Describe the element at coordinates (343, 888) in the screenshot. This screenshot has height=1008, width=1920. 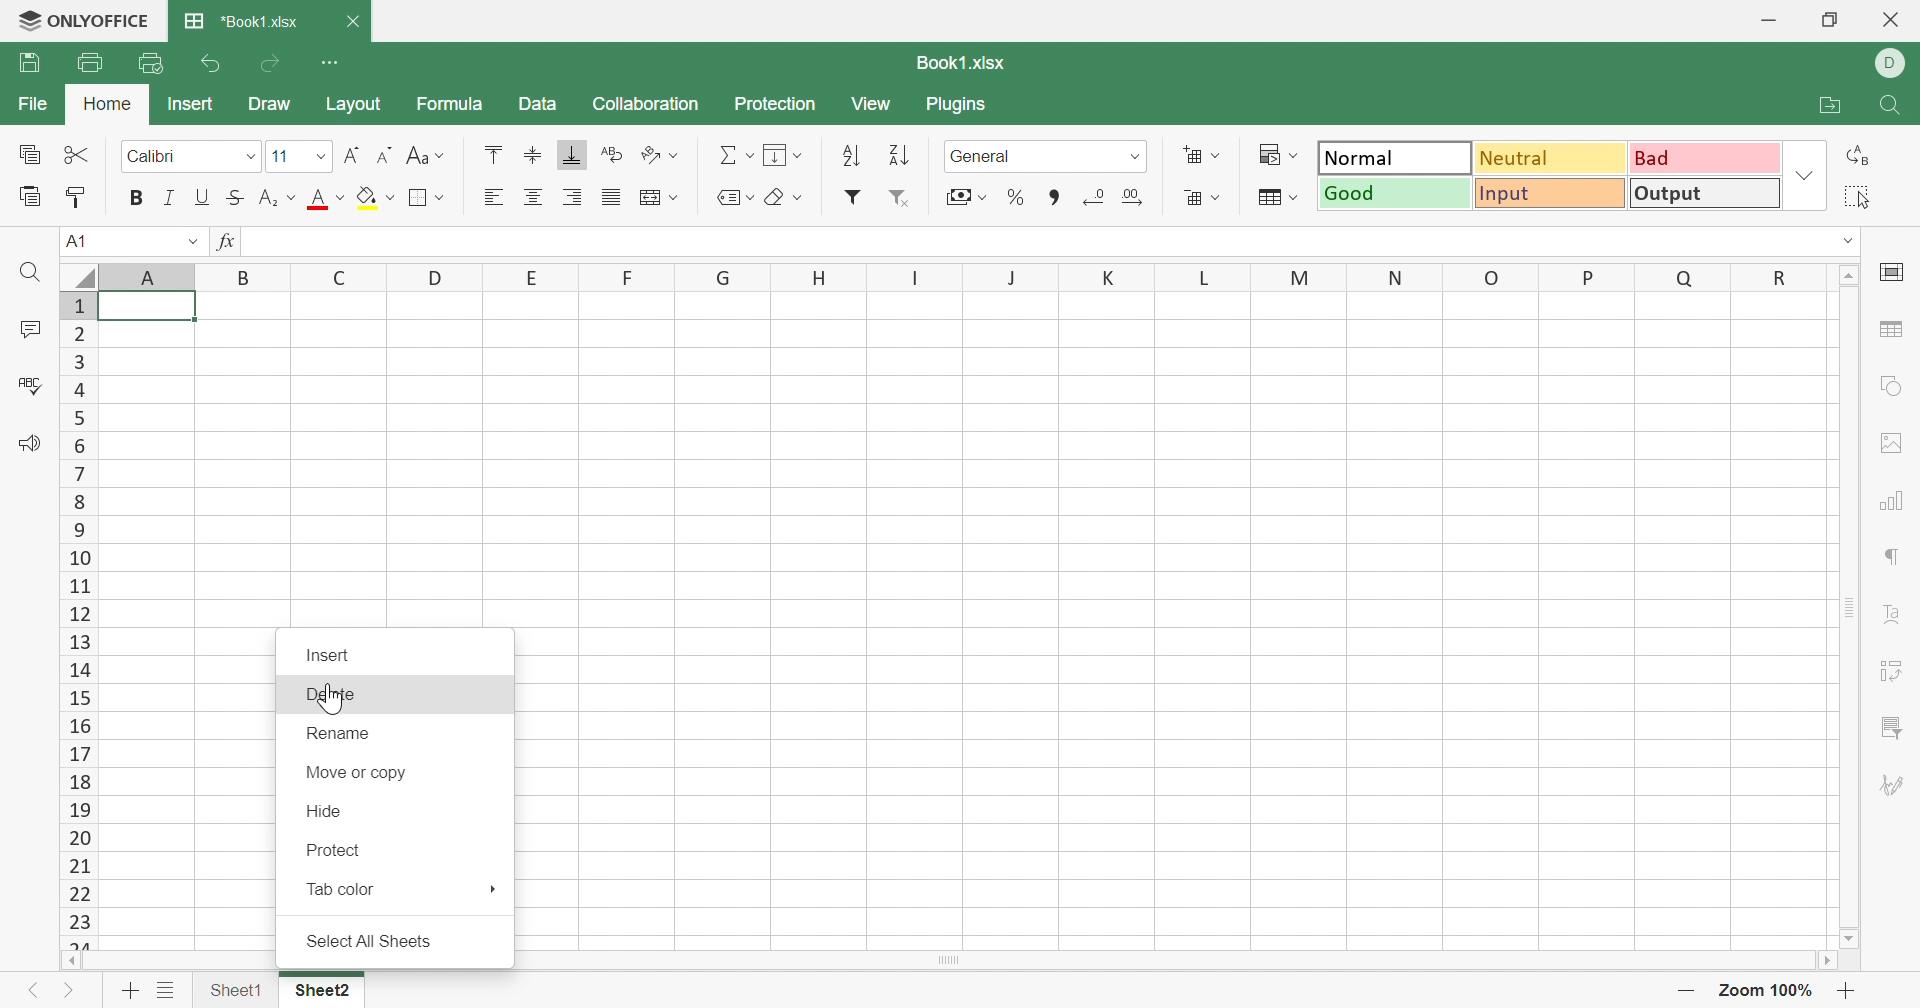
I see `Tab color` at that location.